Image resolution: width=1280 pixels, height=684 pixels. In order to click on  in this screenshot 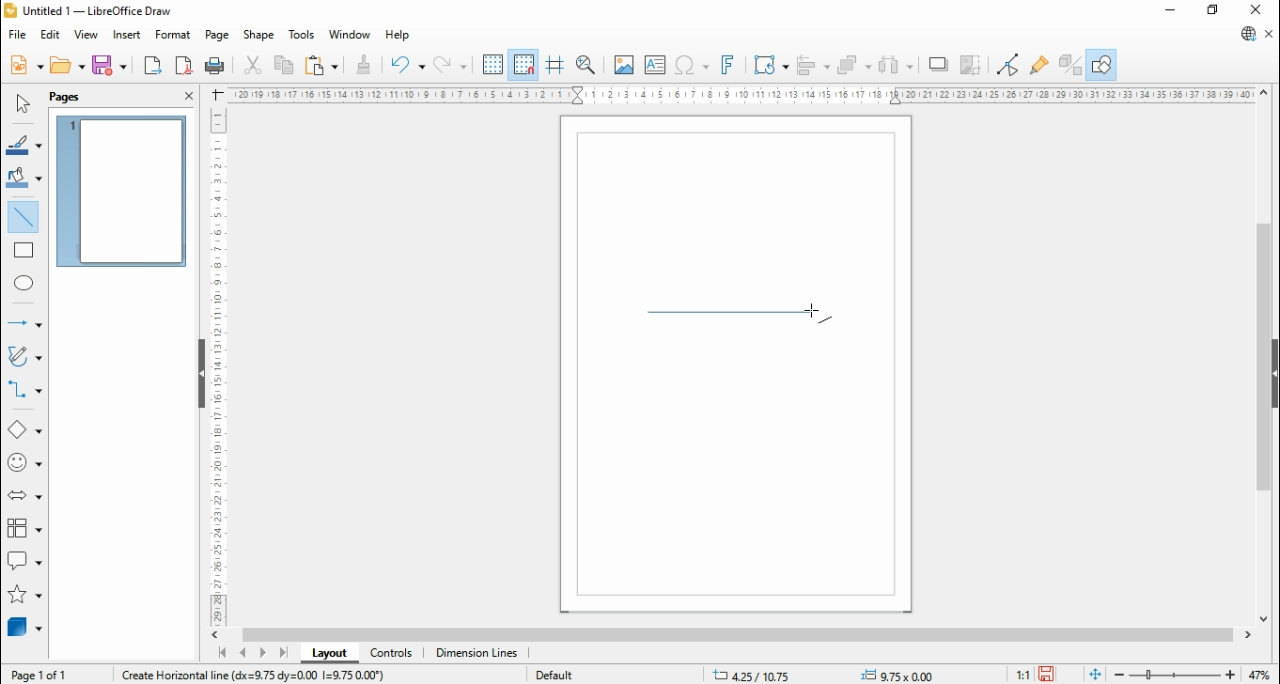, I will do `click(249, 675)`.